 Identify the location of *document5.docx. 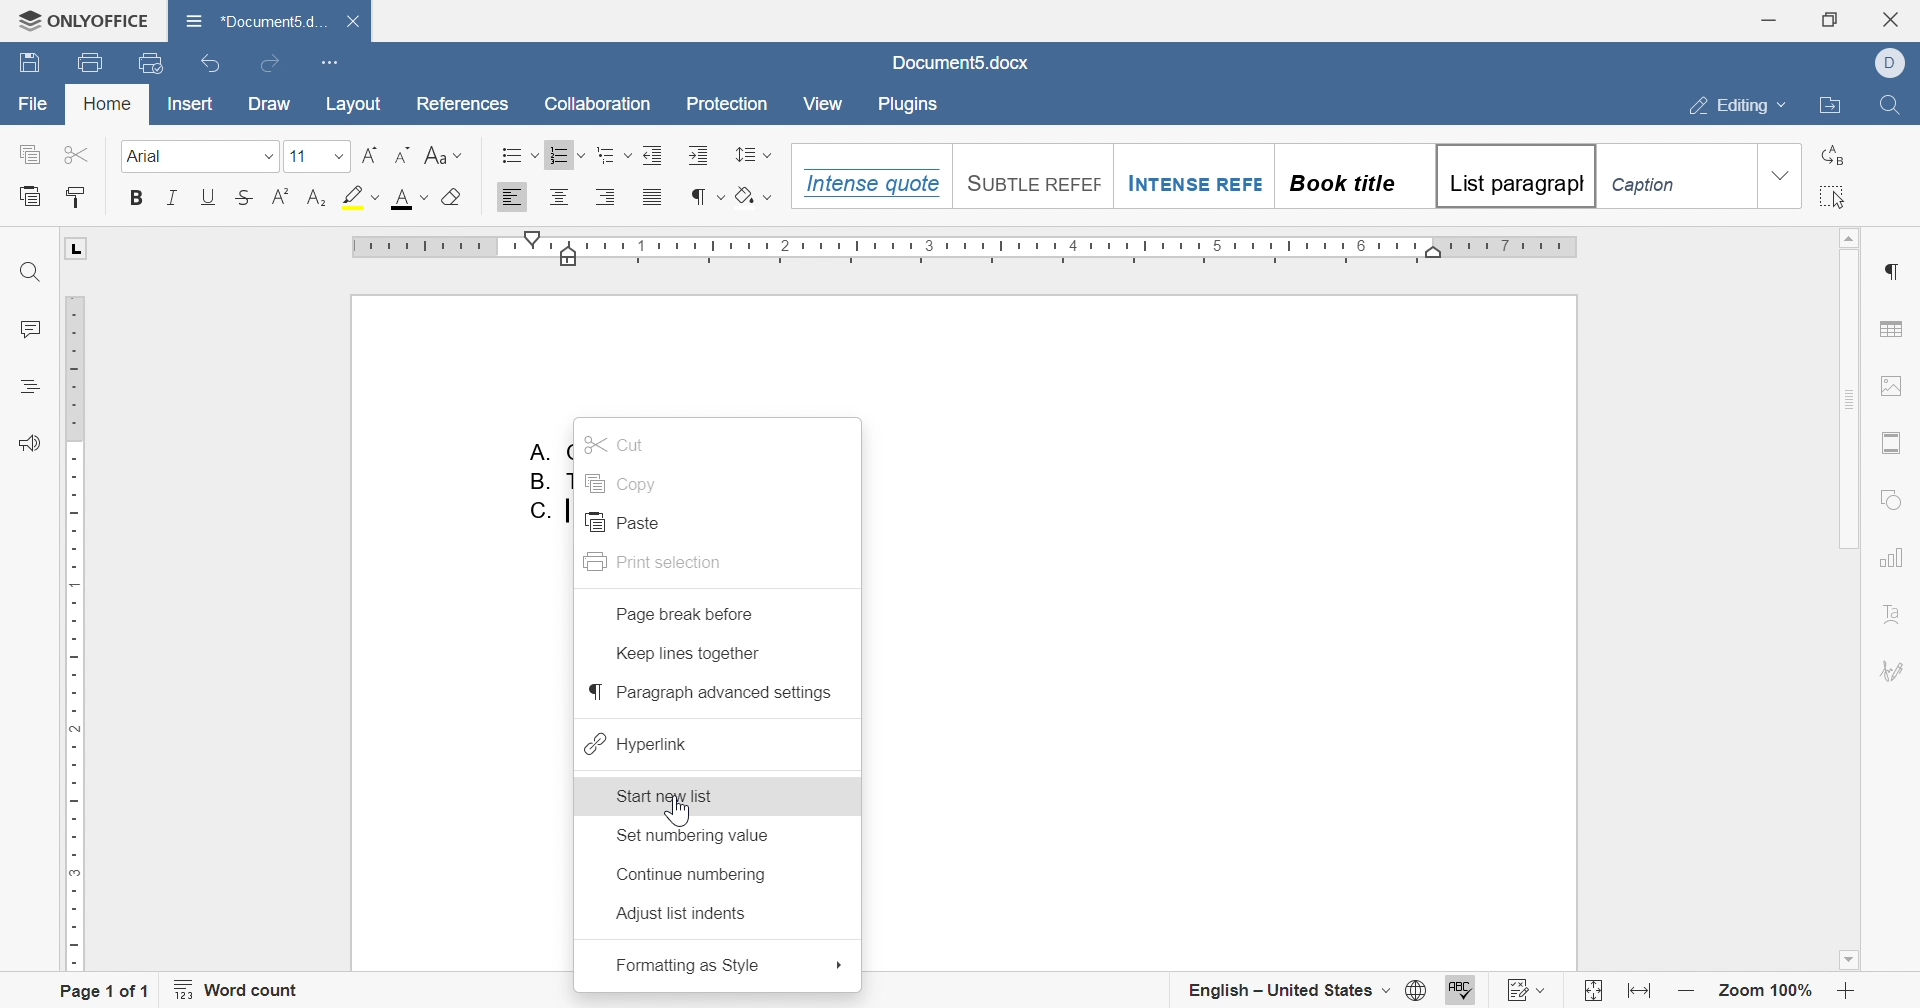
(258, 20).